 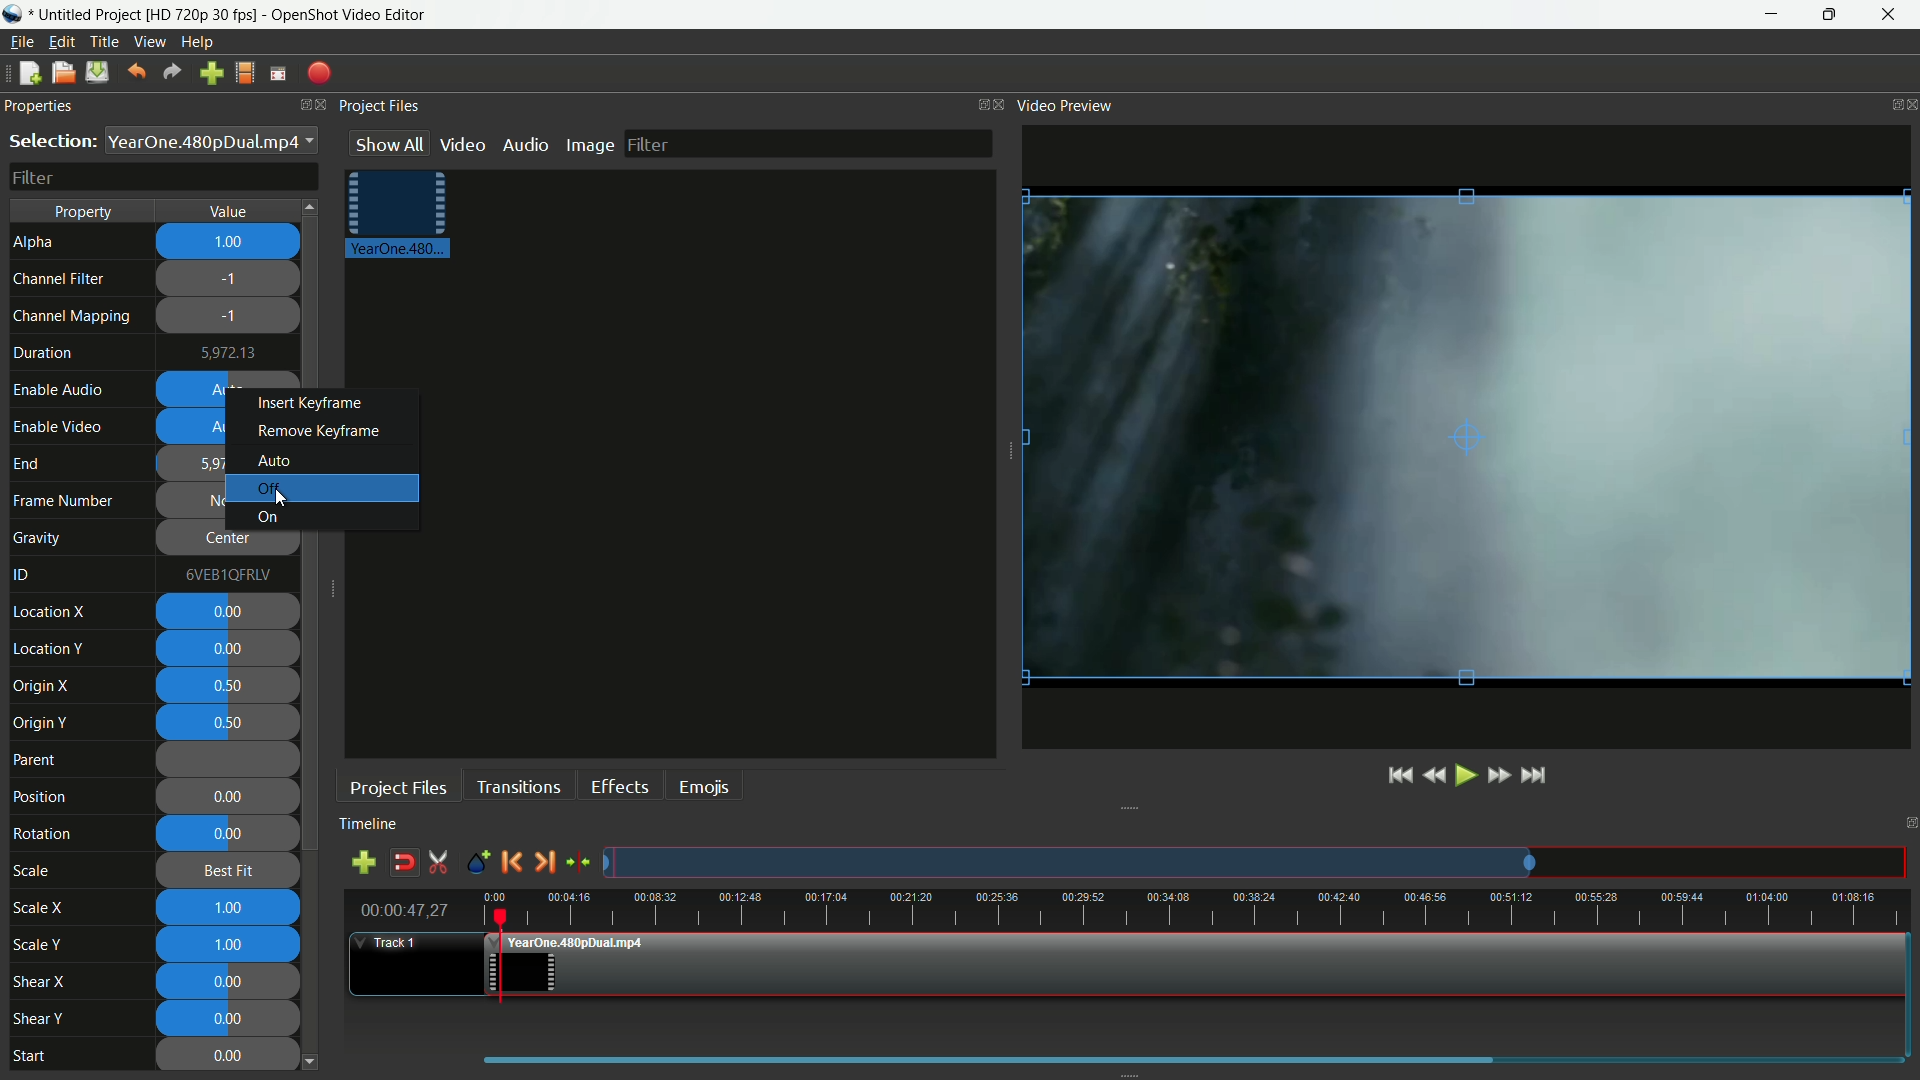 I want to click on 6VEB1QFRLV, so click(x=224, y=574).